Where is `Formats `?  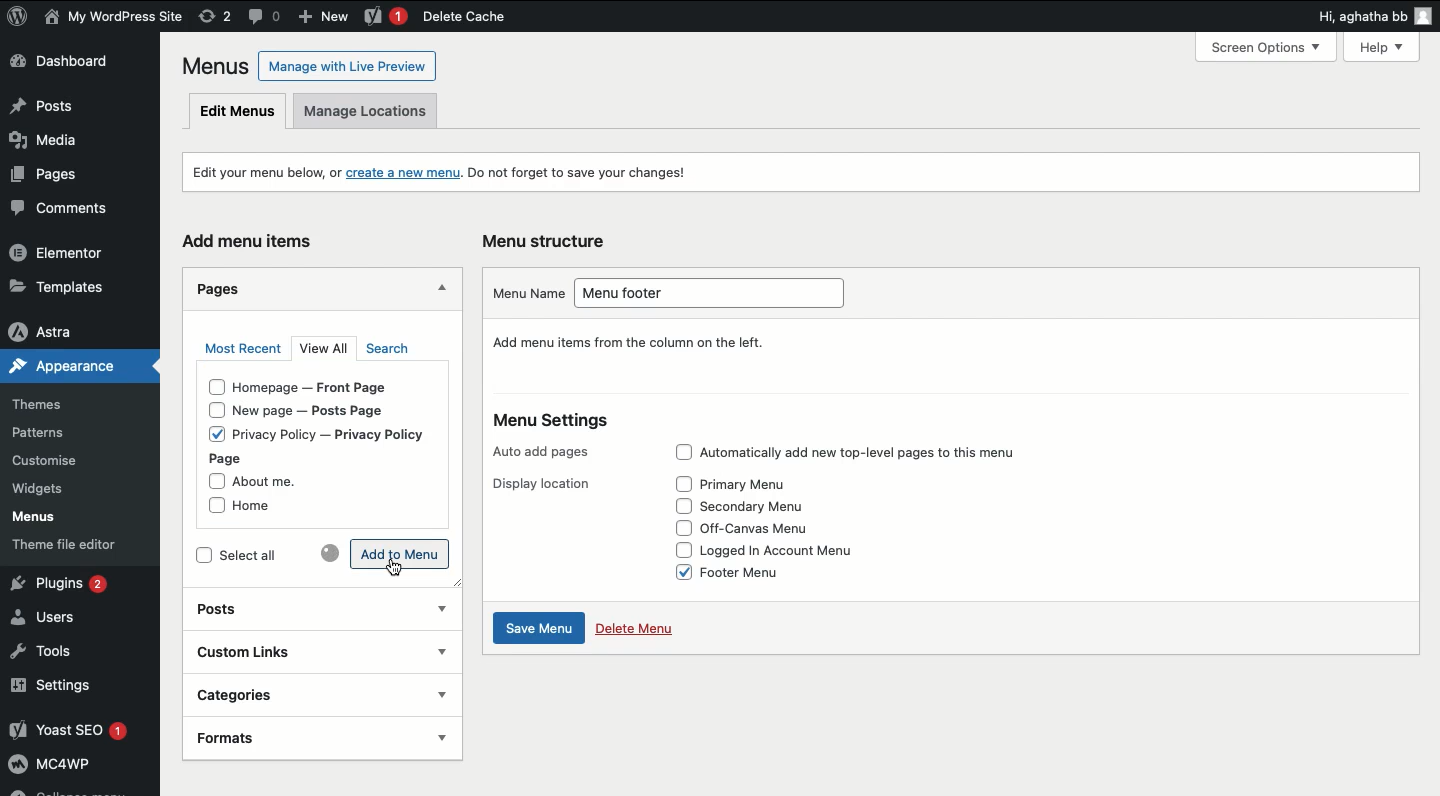
Formats  is located at coordinates (298, 737).